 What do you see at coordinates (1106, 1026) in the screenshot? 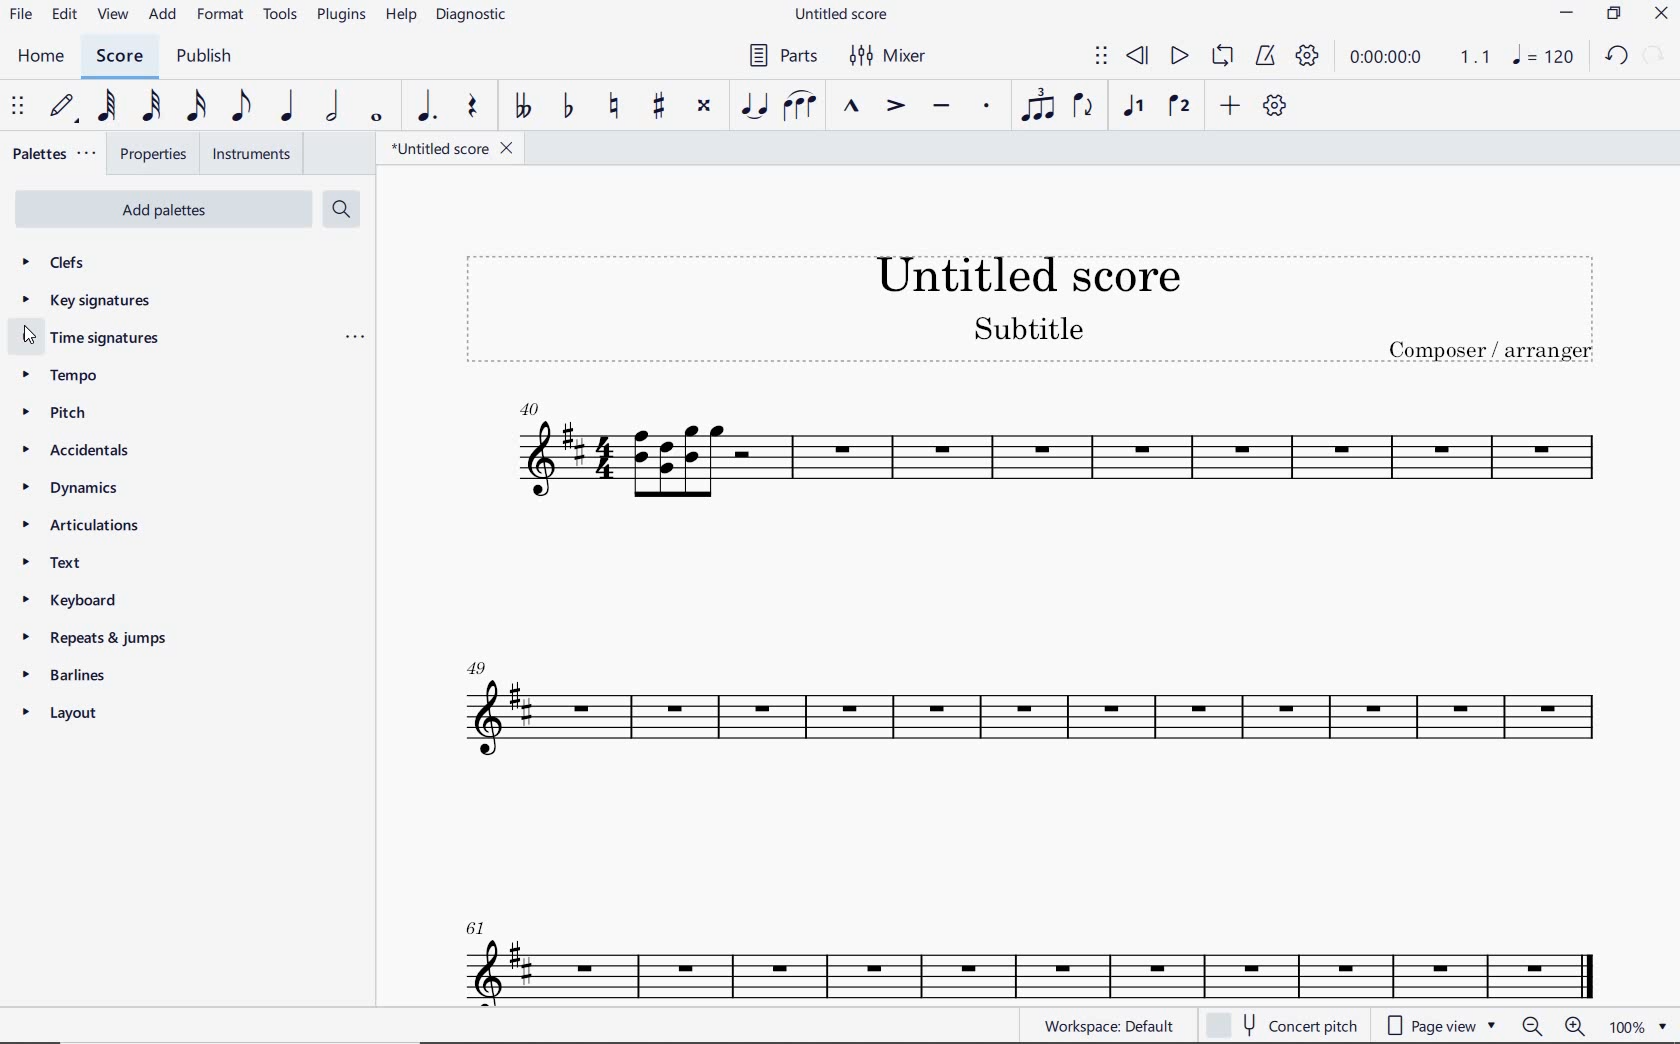
I see `WORKSPACE: DEFAULT` at bounding box center [1106, 1026].